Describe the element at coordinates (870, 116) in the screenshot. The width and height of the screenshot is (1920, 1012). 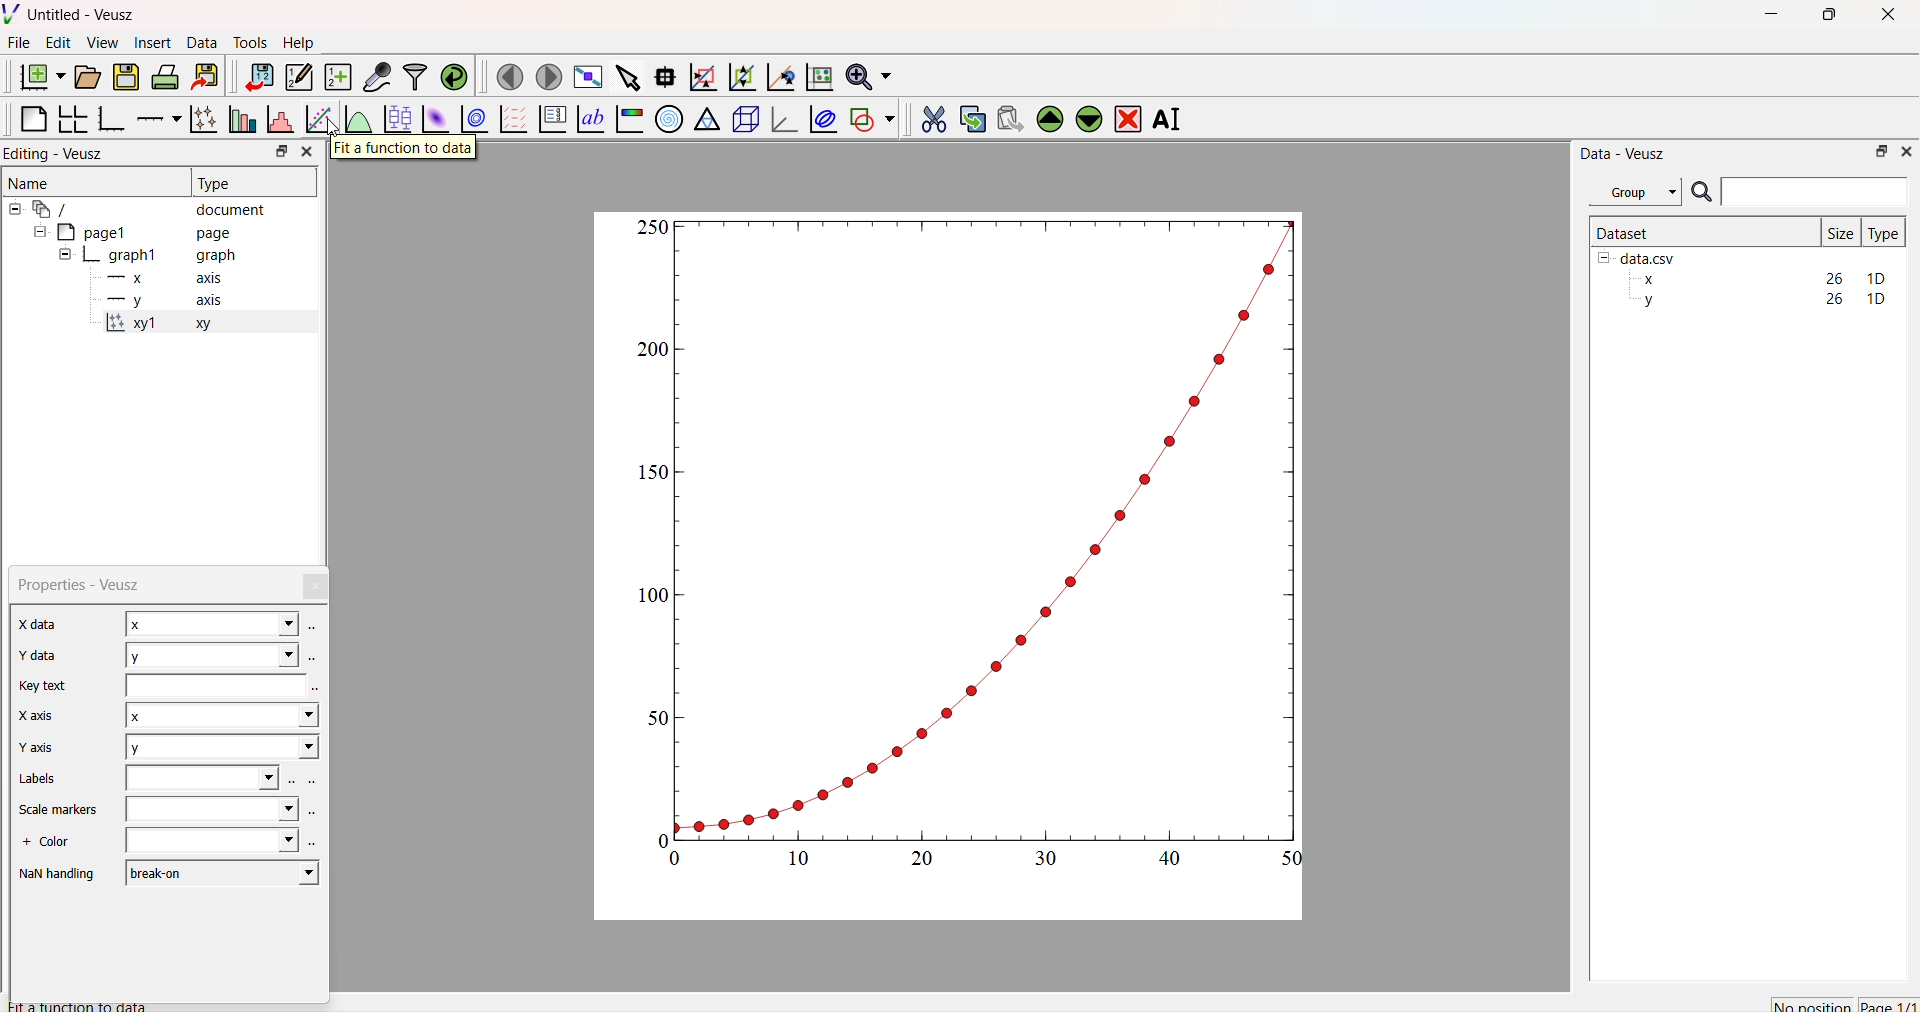
I see `Add Shape` at that location.